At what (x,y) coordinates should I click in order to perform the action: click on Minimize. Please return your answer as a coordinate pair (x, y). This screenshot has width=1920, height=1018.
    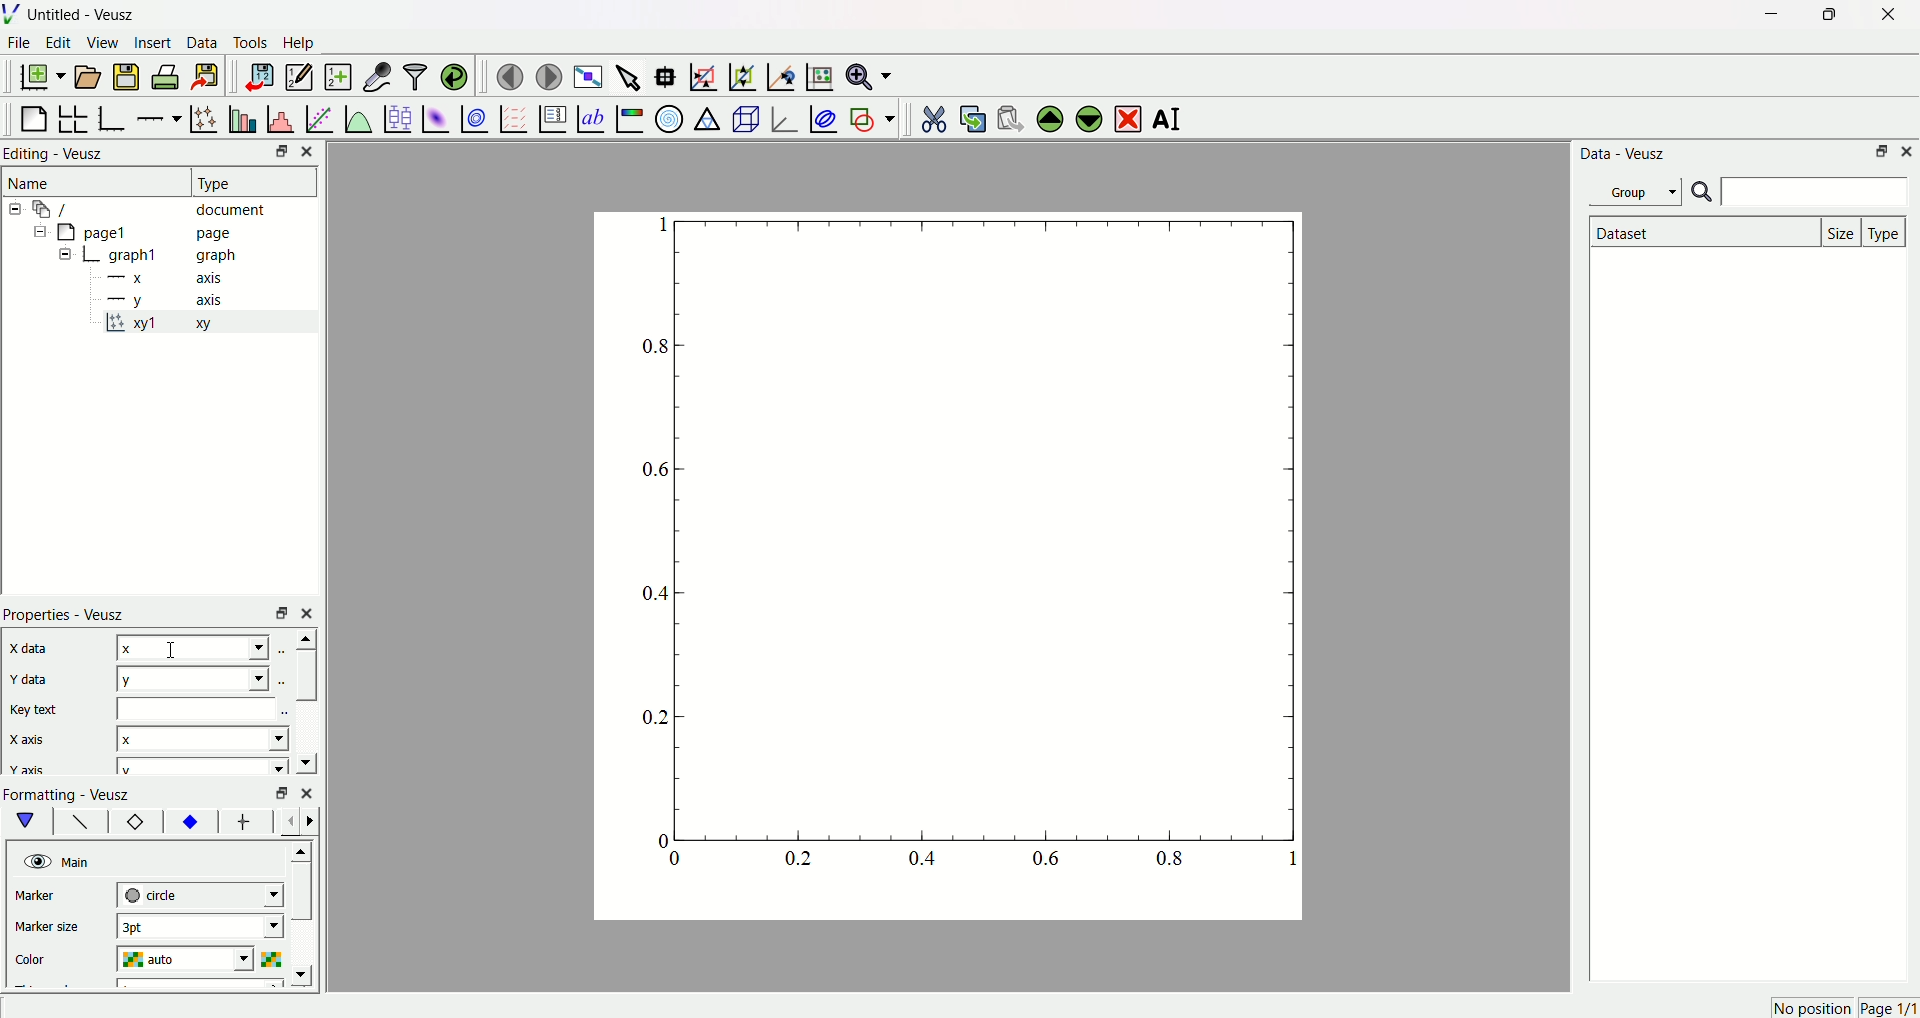
    Looking at the image, I should click on (275, 153).